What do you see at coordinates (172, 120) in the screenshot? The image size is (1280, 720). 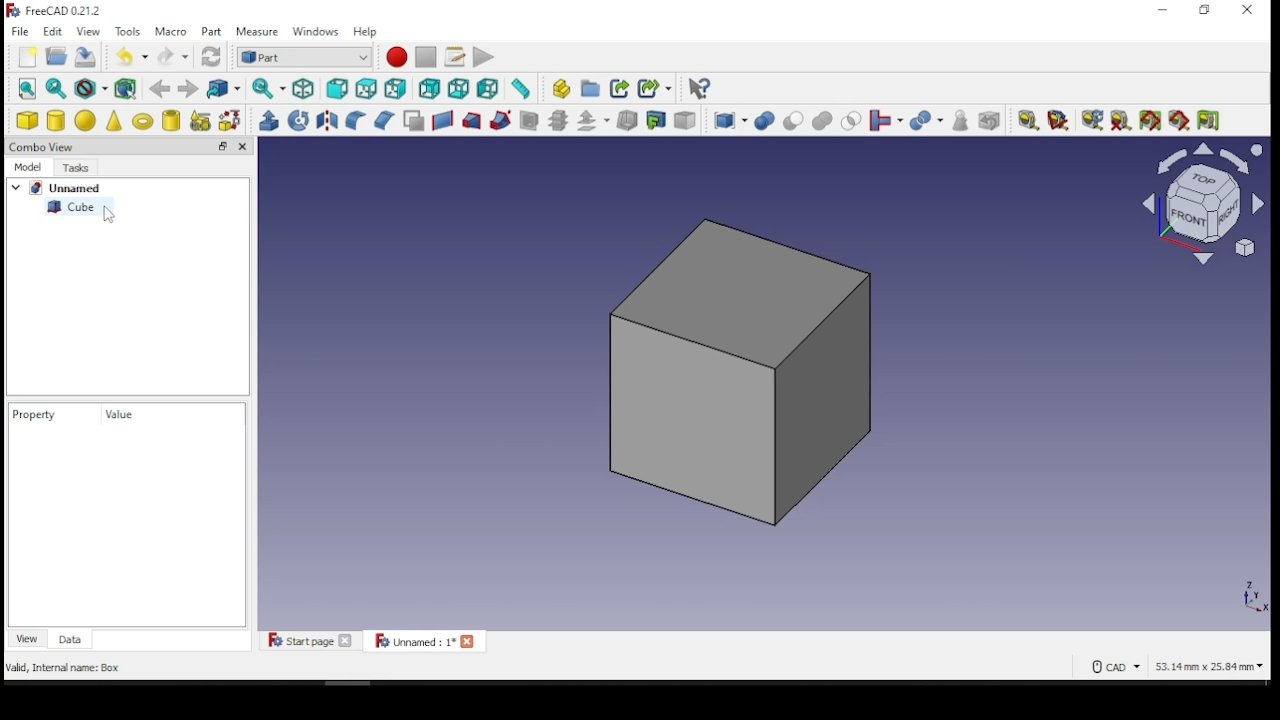 I see `create tube` at bounding box center [172, 120].